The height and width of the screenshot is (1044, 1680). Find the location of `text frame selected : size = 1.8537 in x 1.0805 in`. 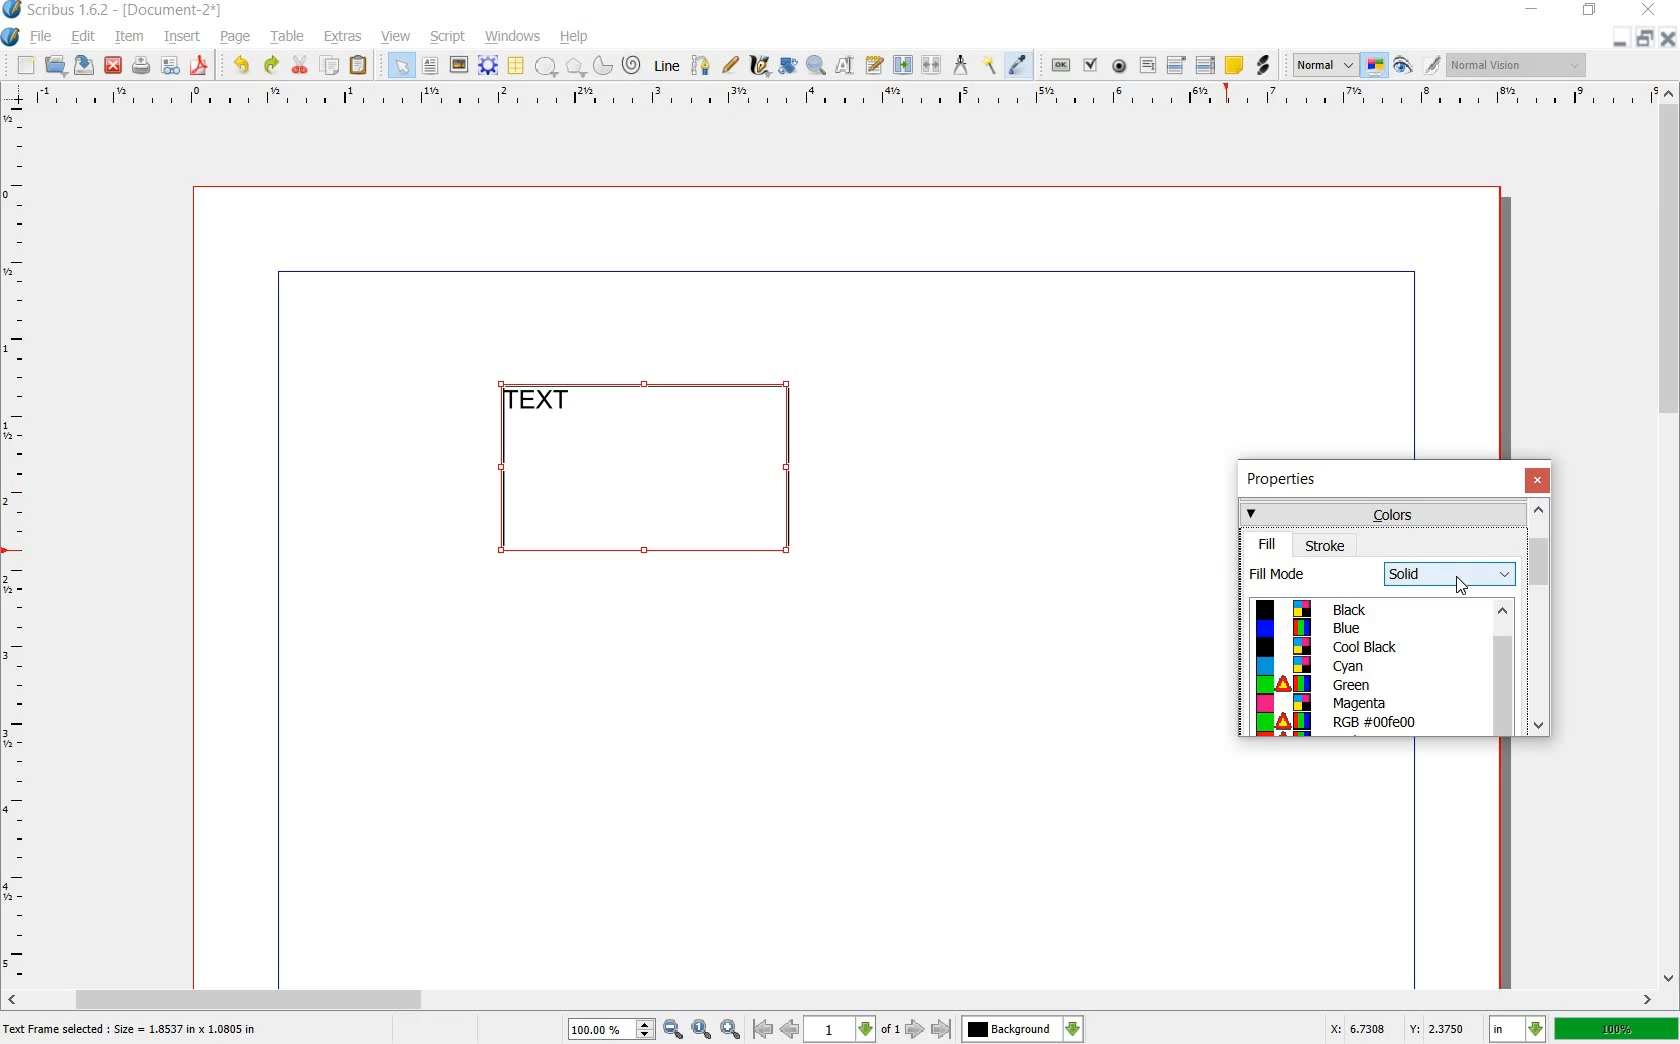

text frame selected : size = 1.8537 in x 1.0805 in is located at coordinates (134, 1031).